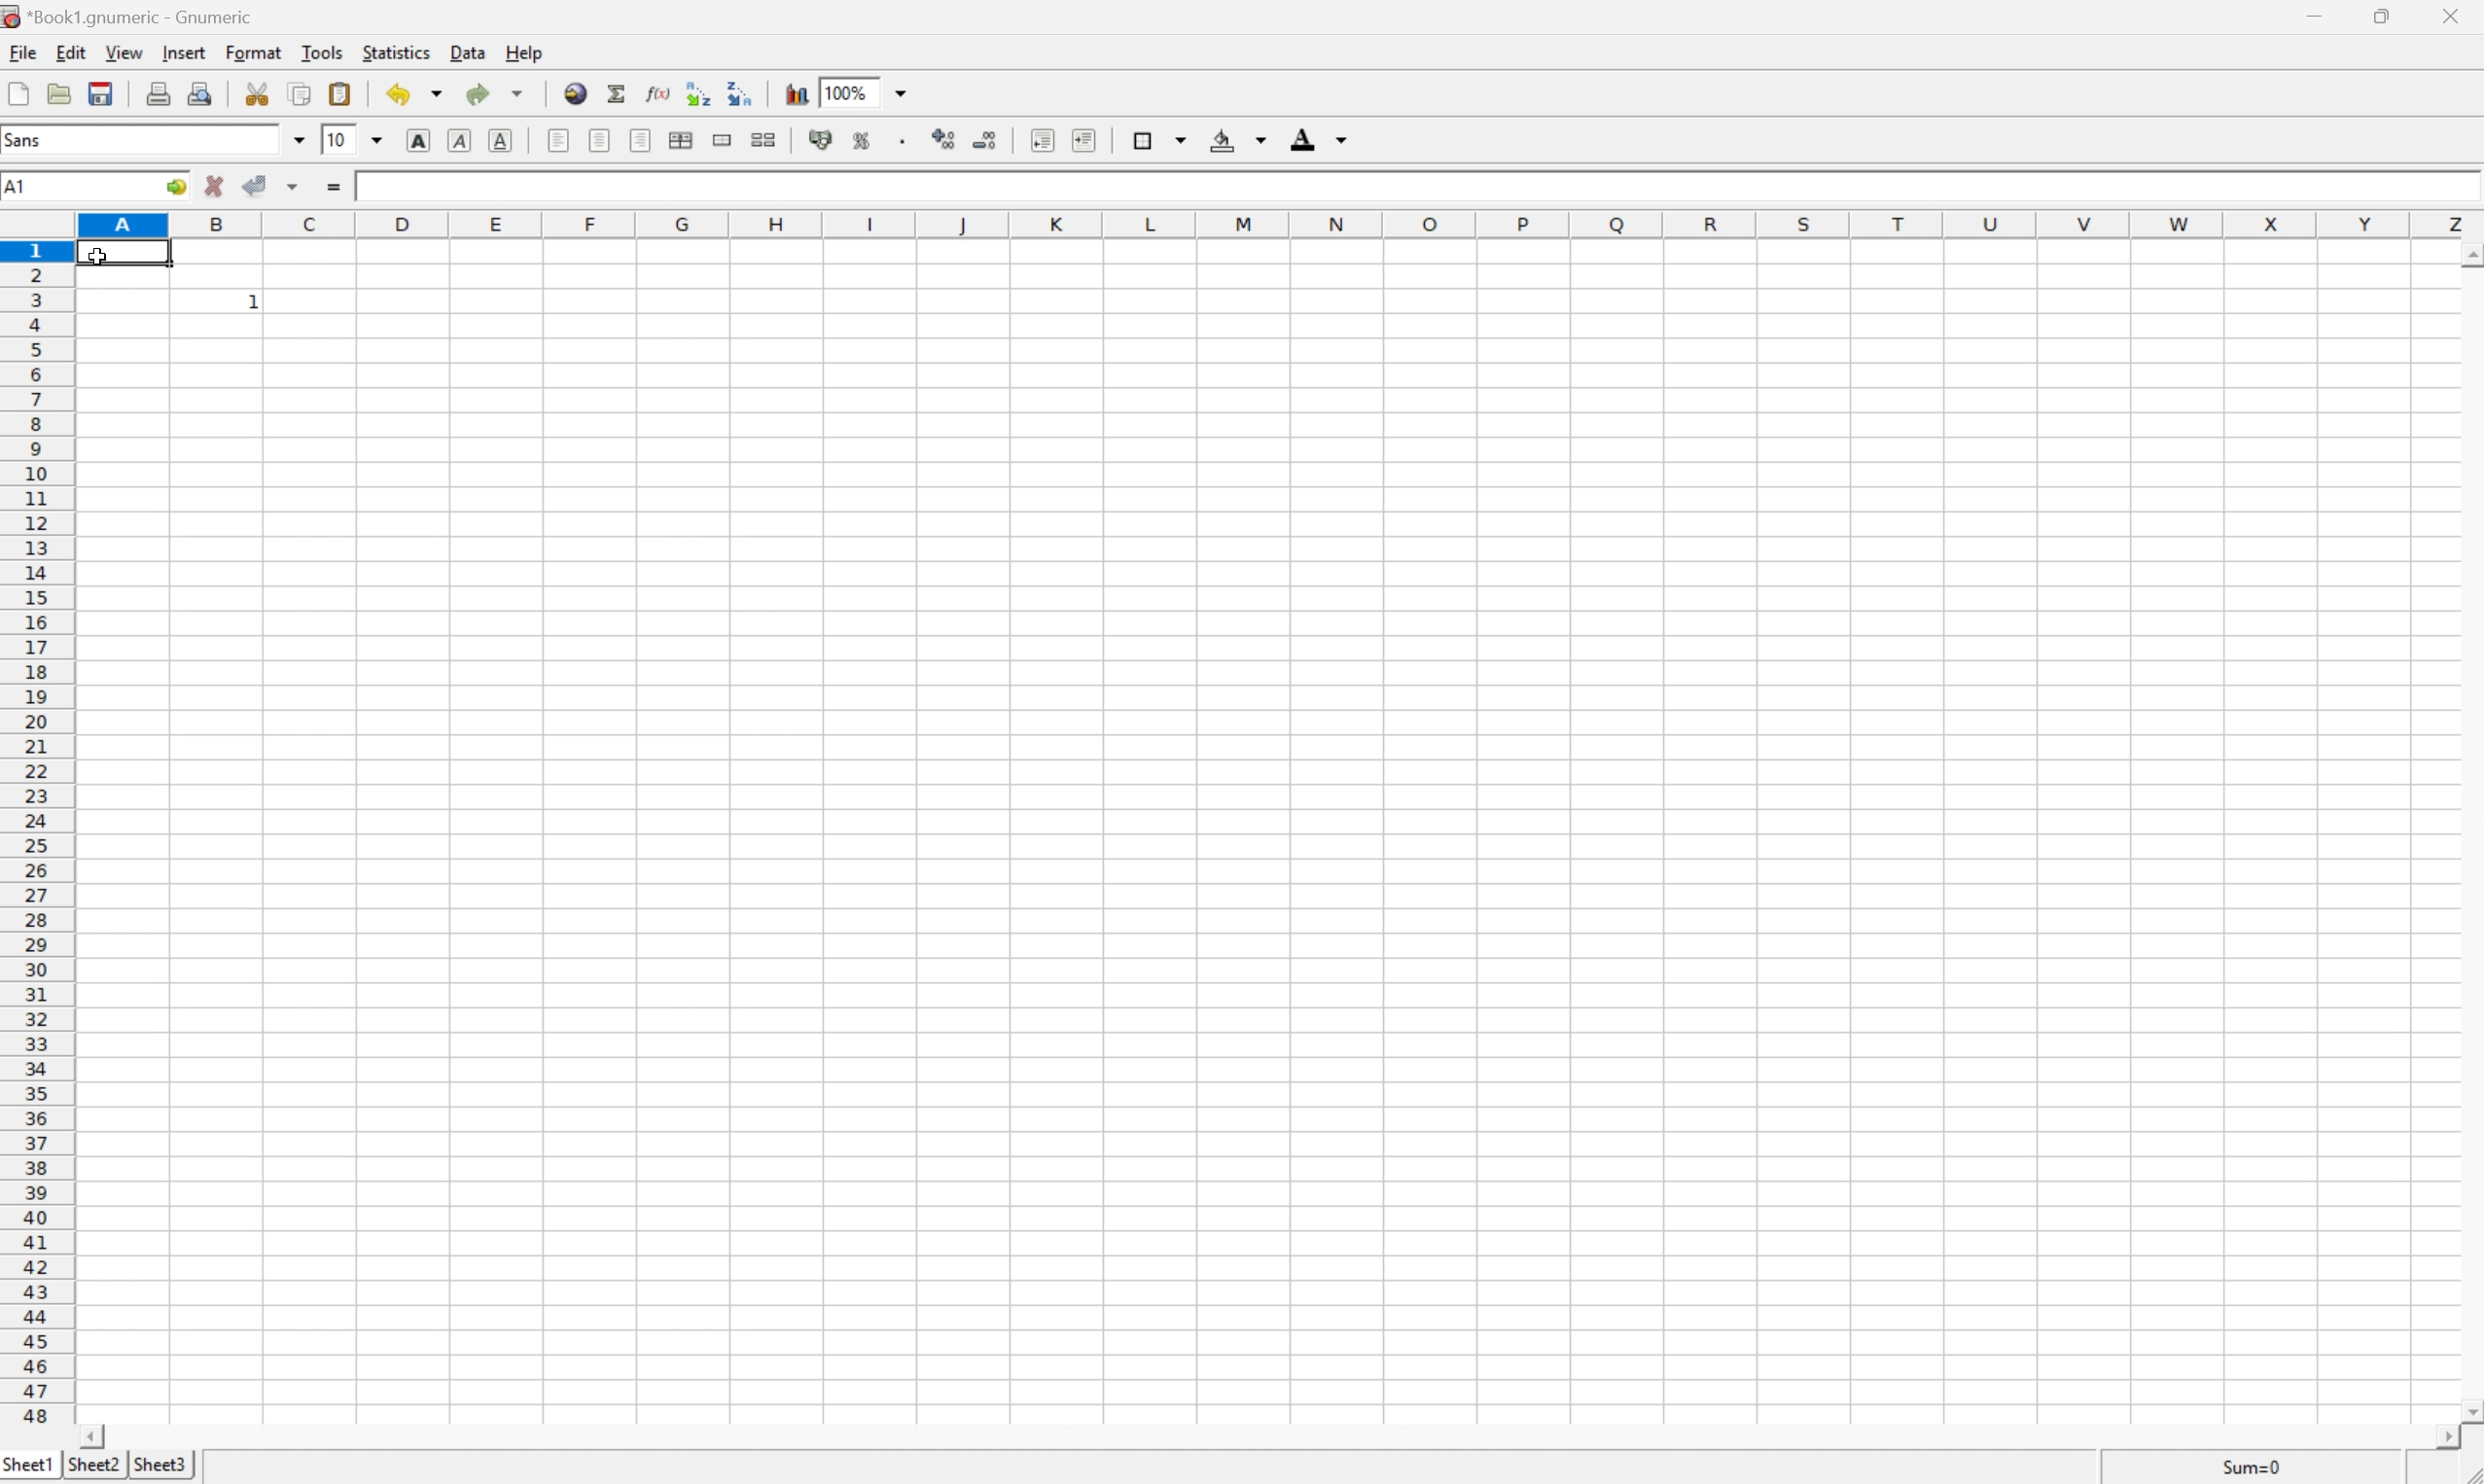 The height and width of the screenshot is (1484, 2484). Describe the element at coordinates (1318, 139) in the screenshot. I see `foreground` at that location.